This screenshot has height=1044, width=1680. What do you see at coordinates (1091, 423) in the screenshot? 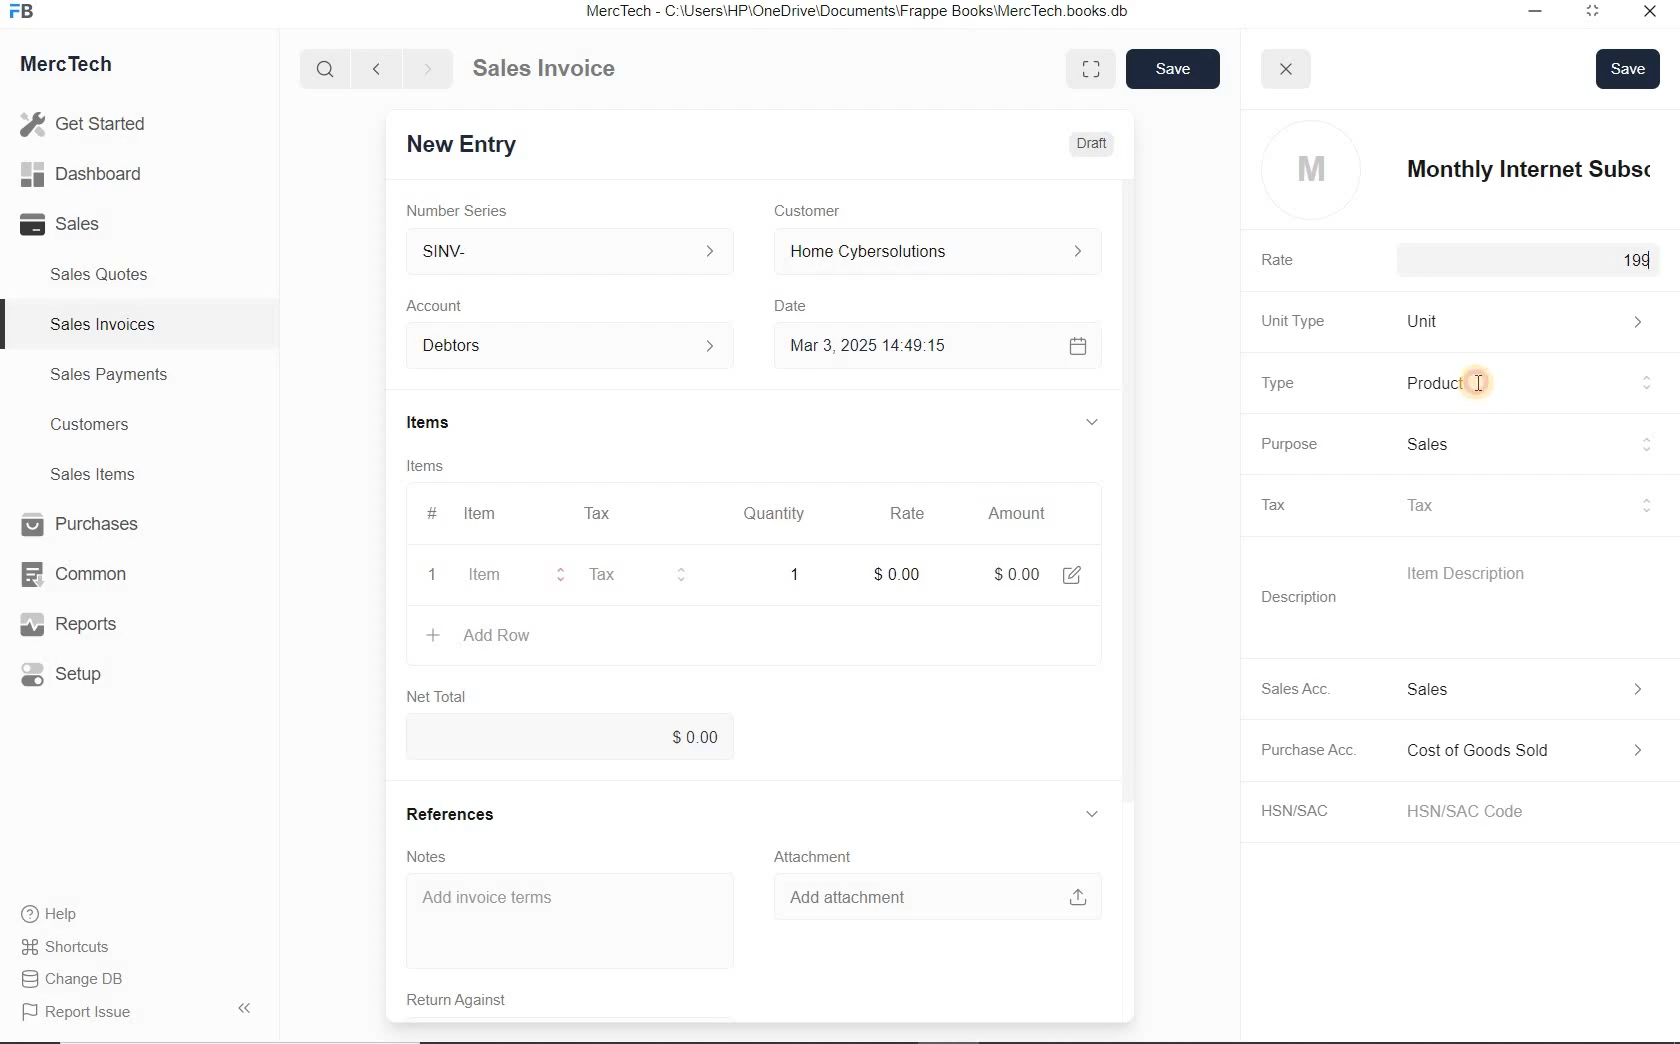
I see `hide sub menu` at bounding box center [1091, 423].